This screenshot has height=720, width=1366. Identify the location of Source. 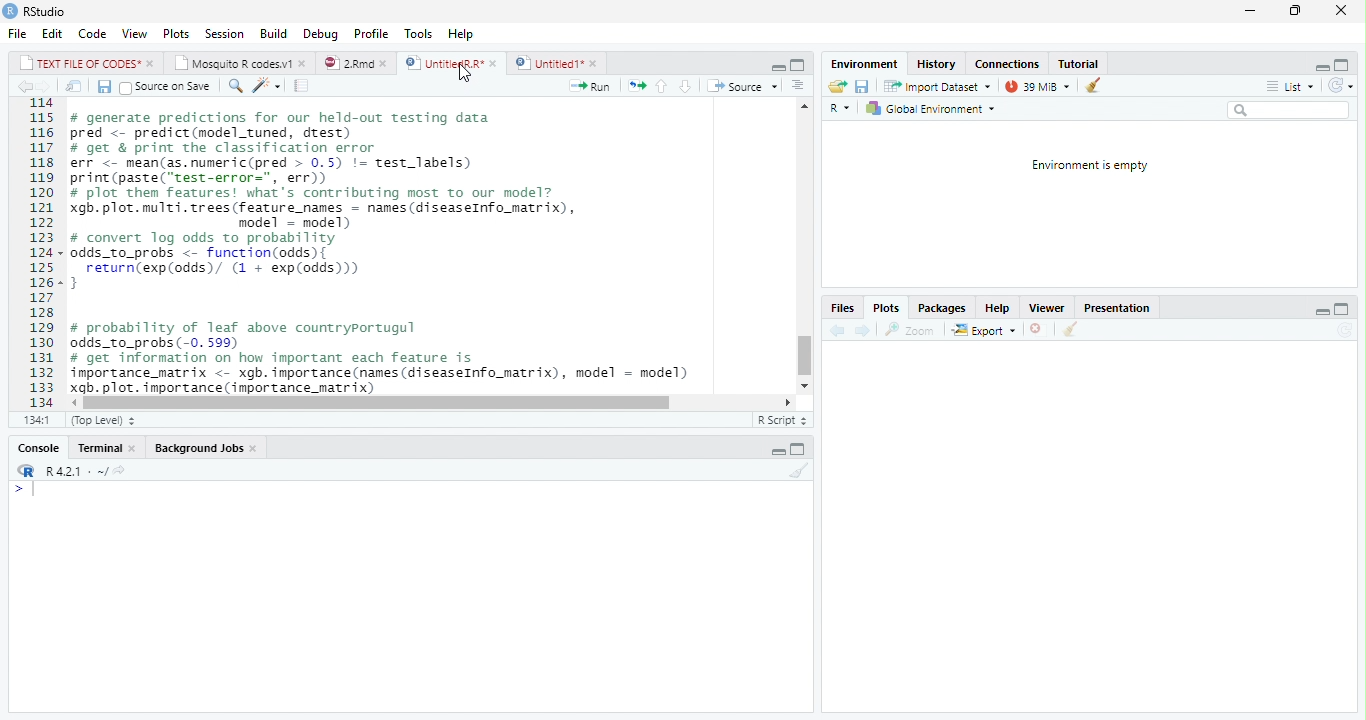
(741, 85).